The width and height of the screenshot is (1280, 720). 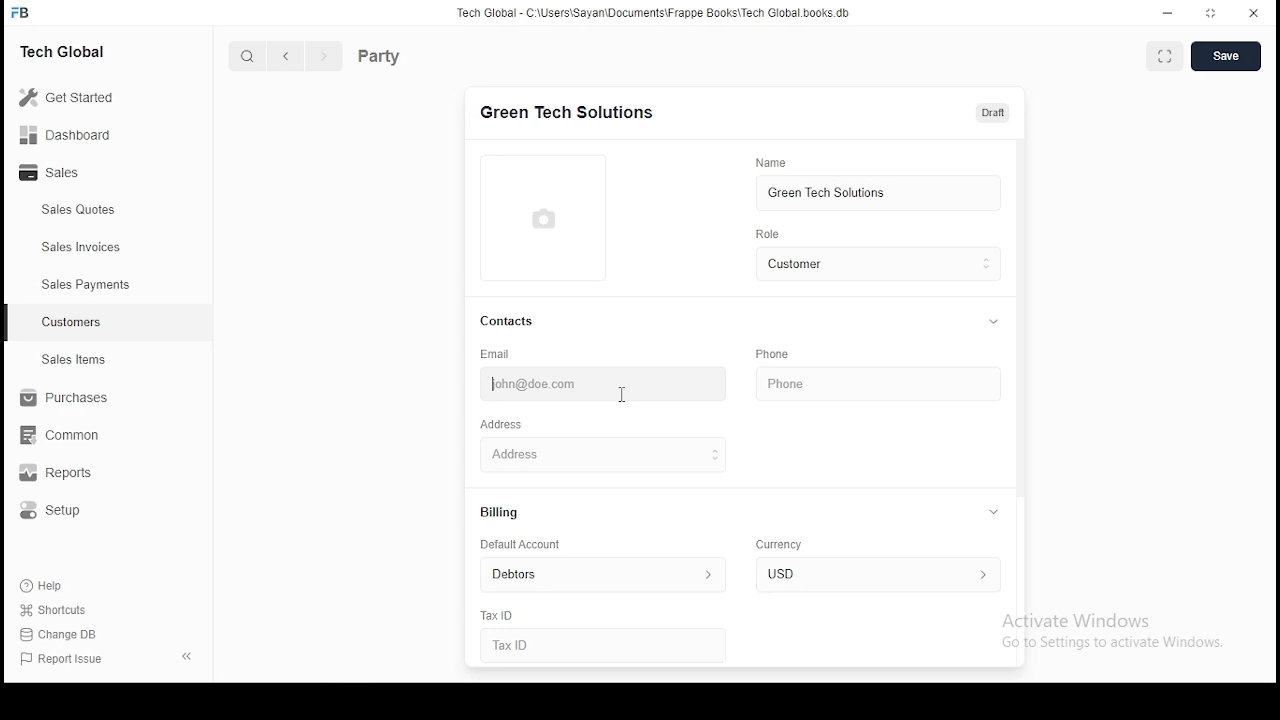 What do you see at coordinates (411, 54) in the screenshot?
I see `party` at bounding box center [411, 54].